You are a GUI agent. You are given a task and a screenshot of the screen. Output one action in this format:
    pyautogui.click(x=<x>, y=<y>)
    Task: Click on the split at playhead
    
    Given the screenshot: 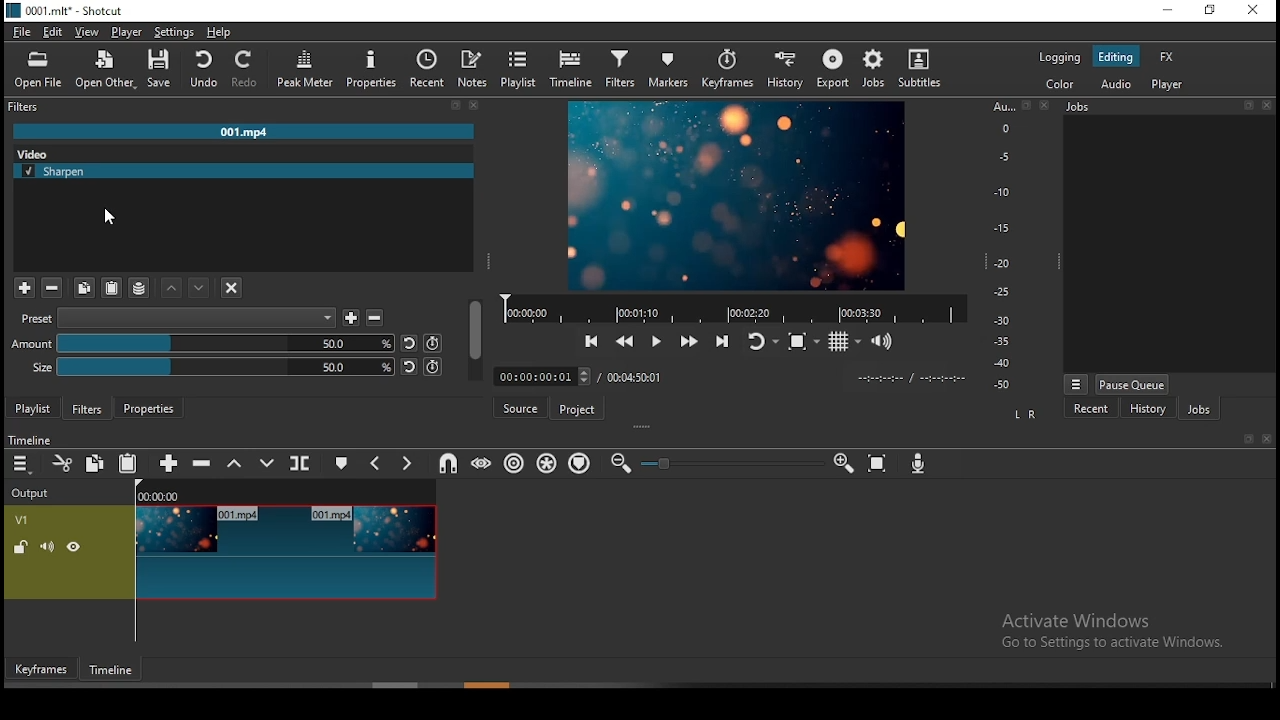 What is the action you would take?
    pyautogui.click(x=300, y=464)
    